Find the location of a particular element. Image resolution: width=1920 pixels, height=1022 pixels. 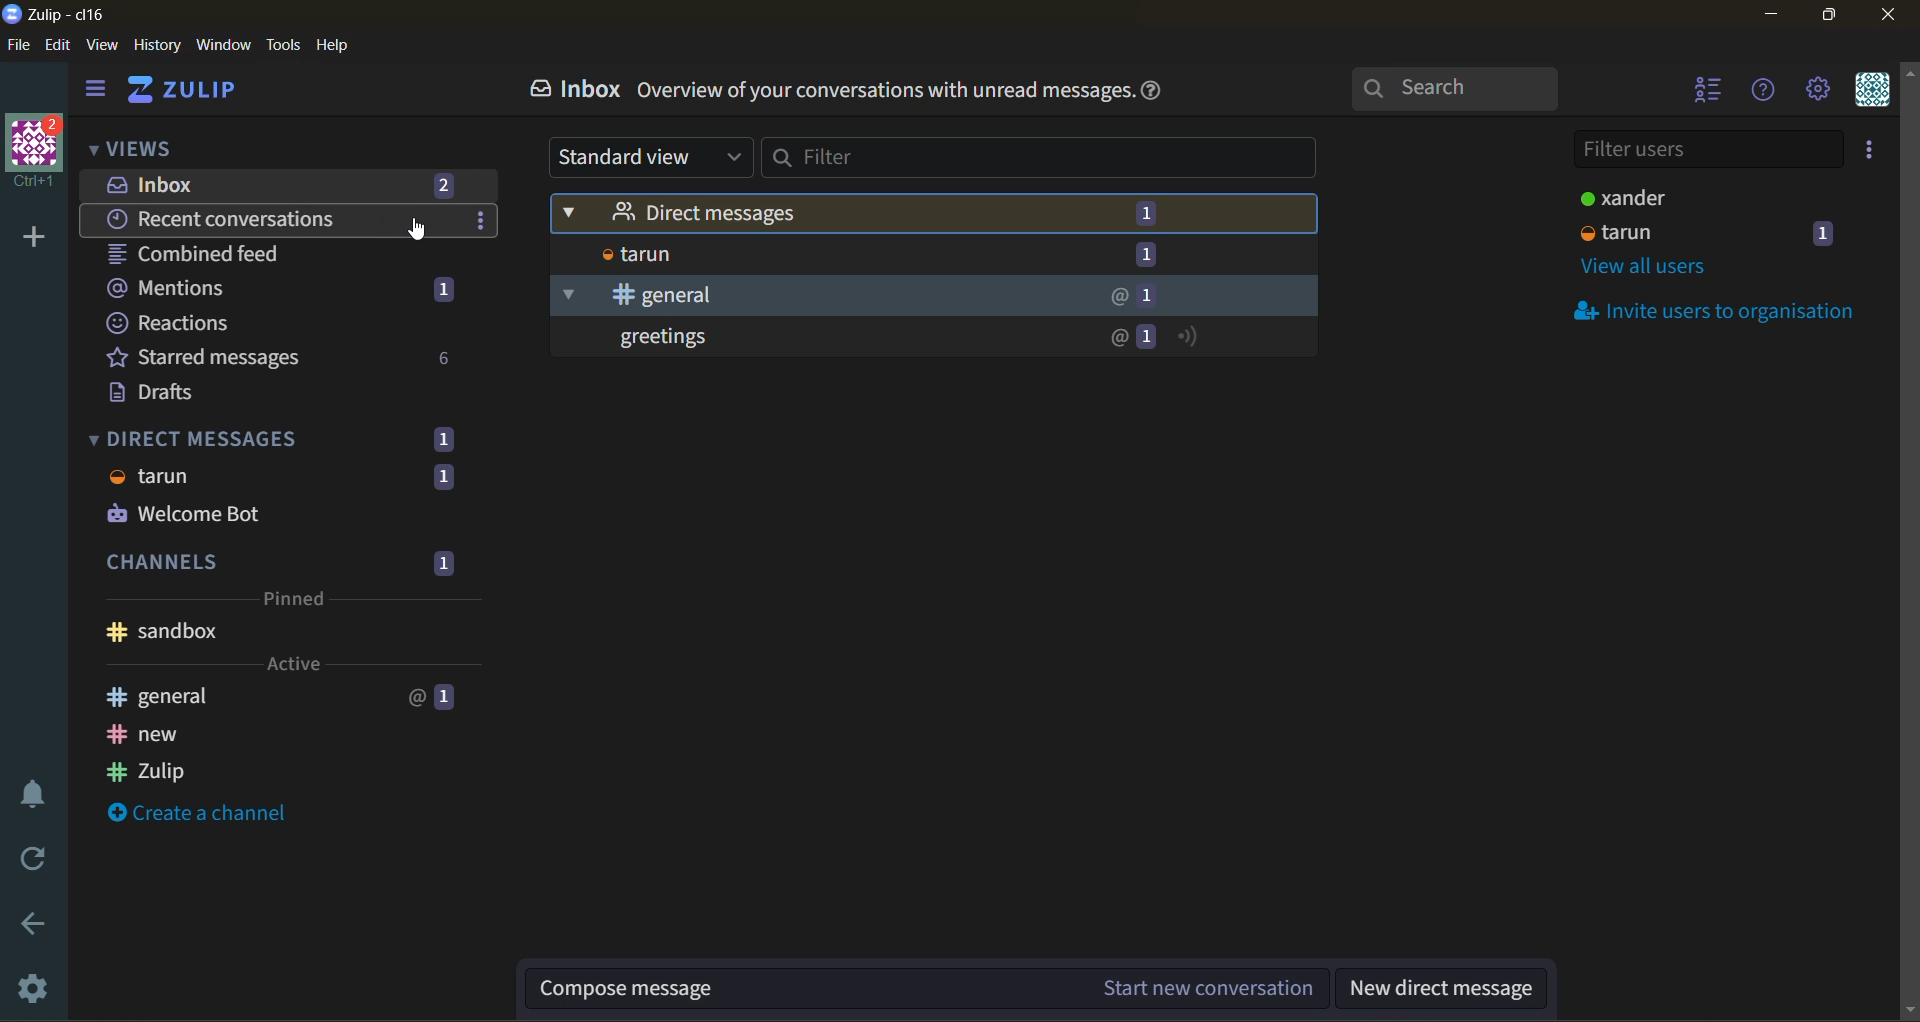

direct messages is located at coordinates (283, 437).